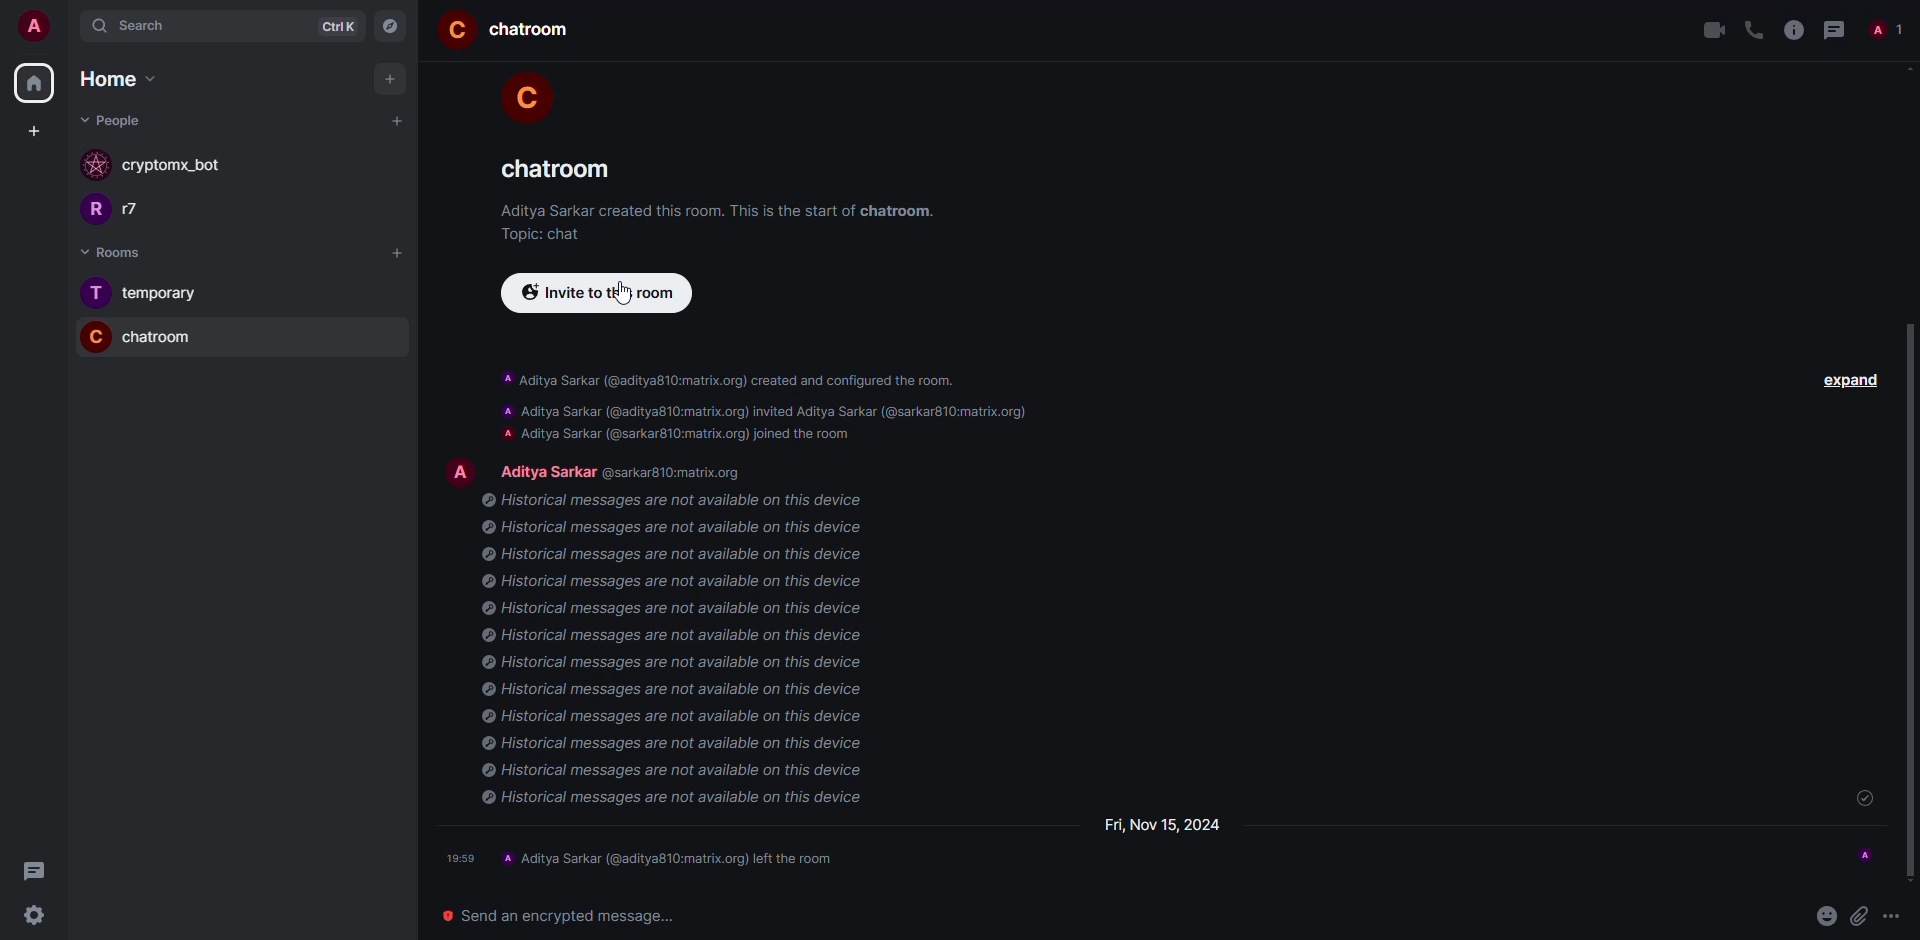  I want to click on people, so click(548, 467).